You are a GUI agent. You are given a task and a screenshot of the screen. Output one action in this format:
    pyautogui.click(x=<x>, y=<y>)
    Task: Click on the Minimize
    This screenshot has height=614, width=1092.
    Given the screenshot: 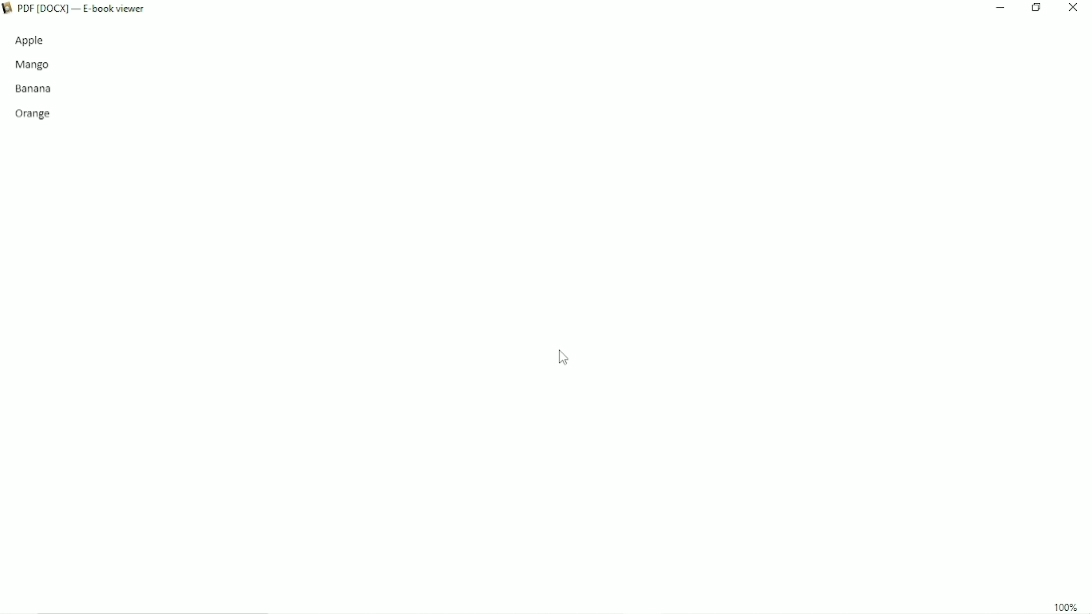 What is the action you would take?
    pyautogui.click(x=998, y=8)
    